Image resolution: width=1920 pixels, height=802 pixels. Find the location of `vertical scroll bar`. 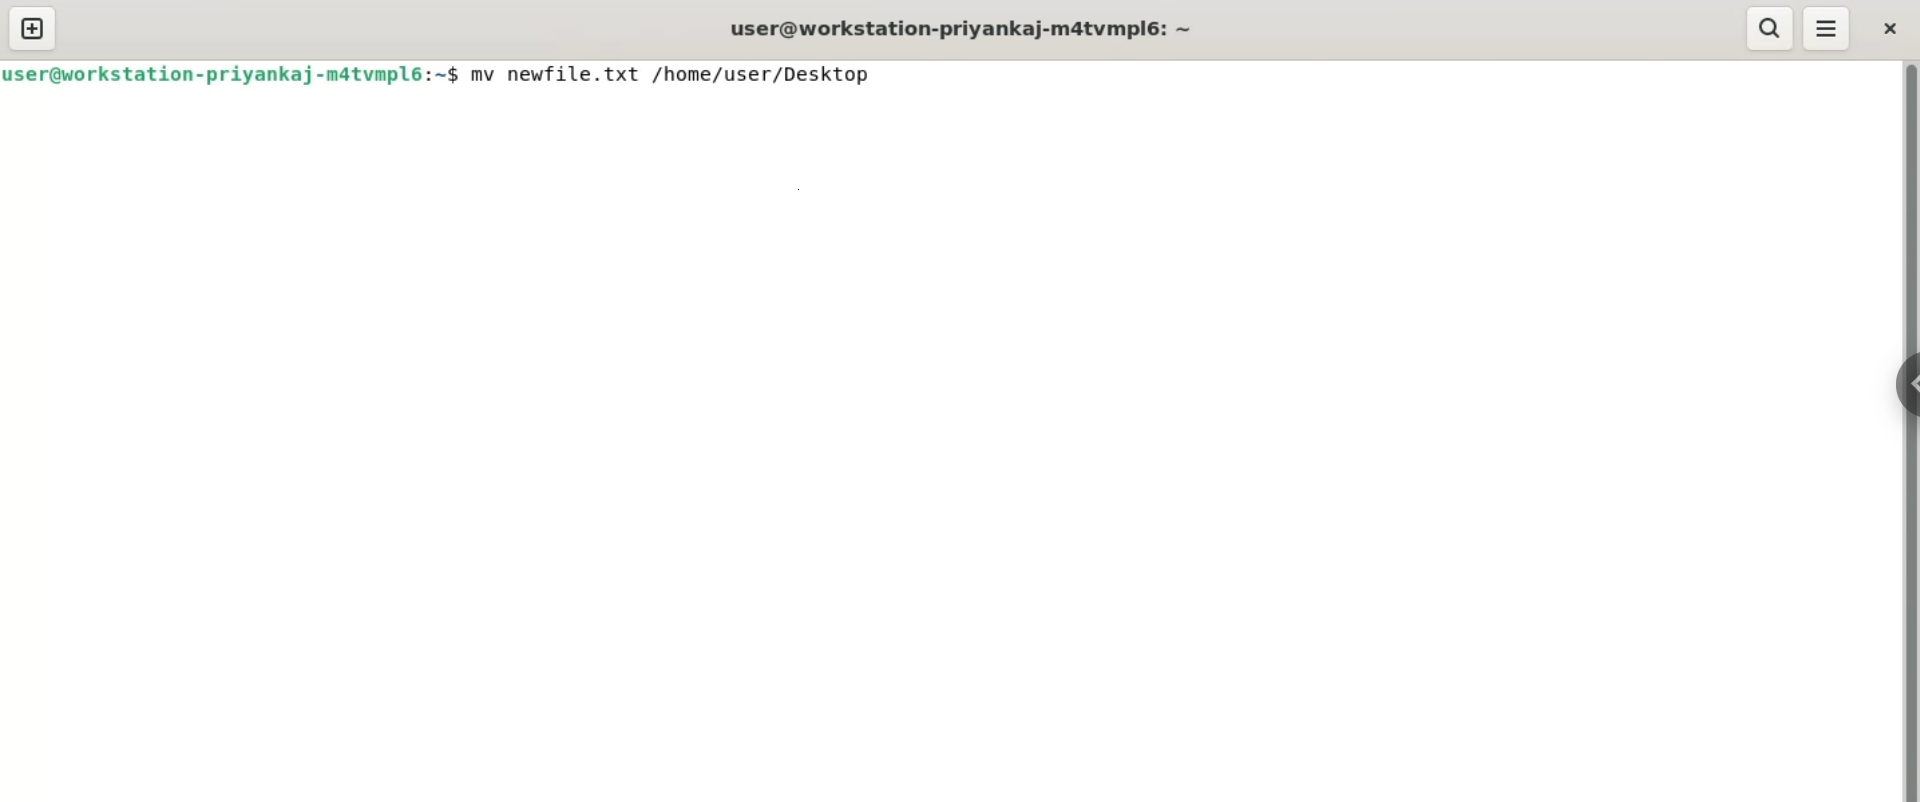

vertical scroll bar is located at coordinates (1912, 430).